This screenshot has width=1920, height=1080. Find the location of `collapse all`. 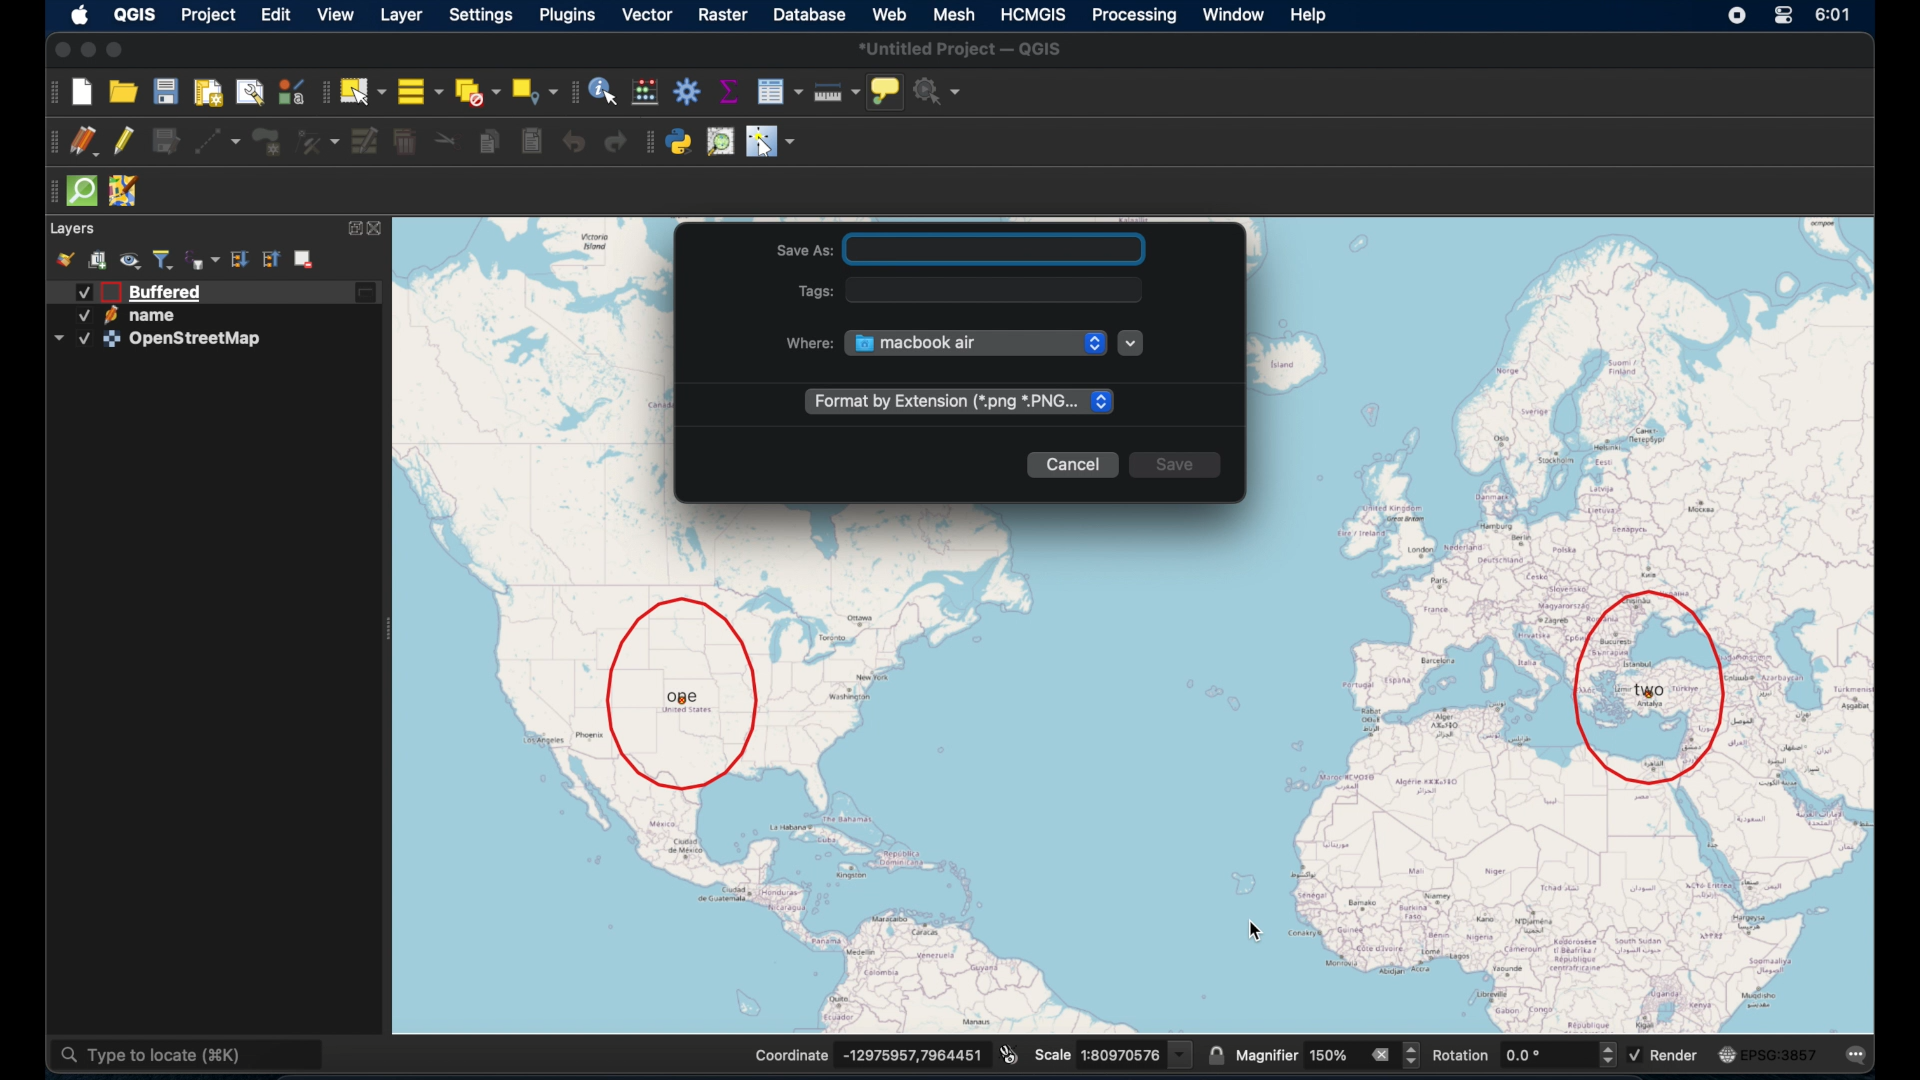

collapse all is located at coordinates (272, 260).